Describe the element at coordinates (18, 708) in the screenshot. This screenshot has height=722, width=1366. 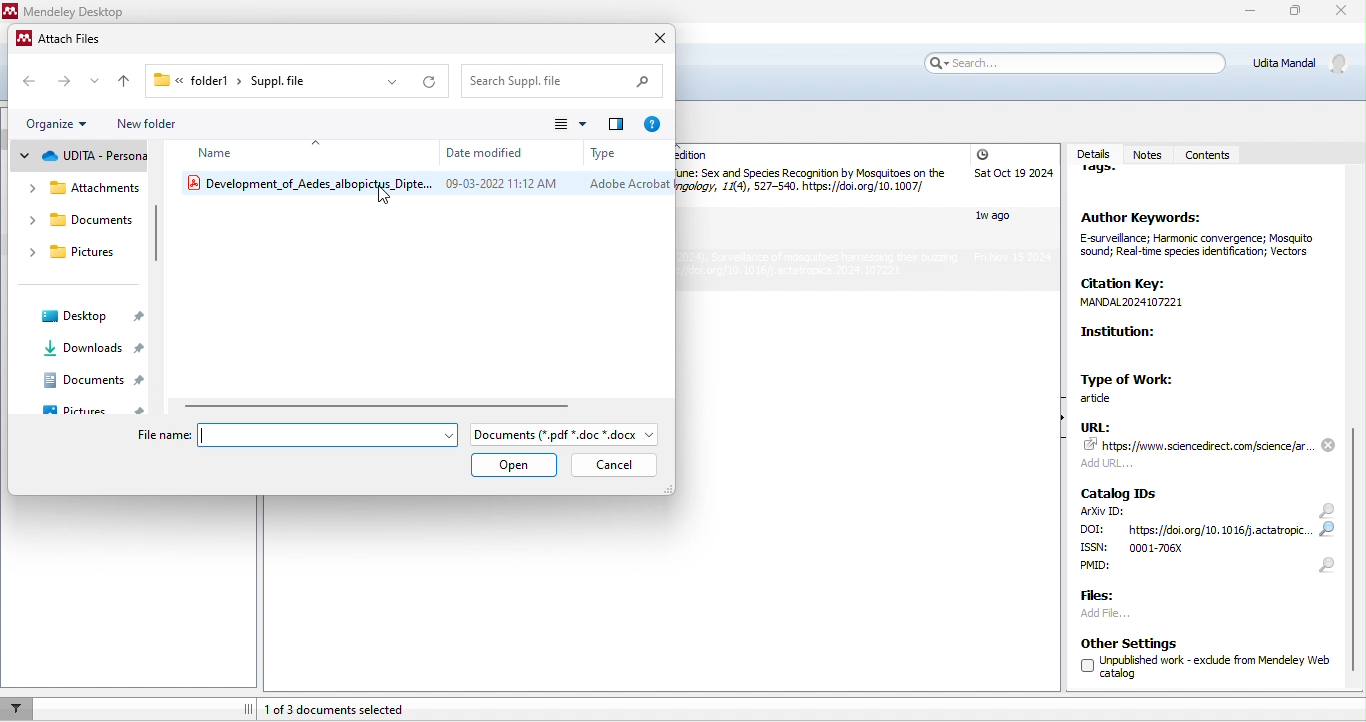
I see `filter` at that location.